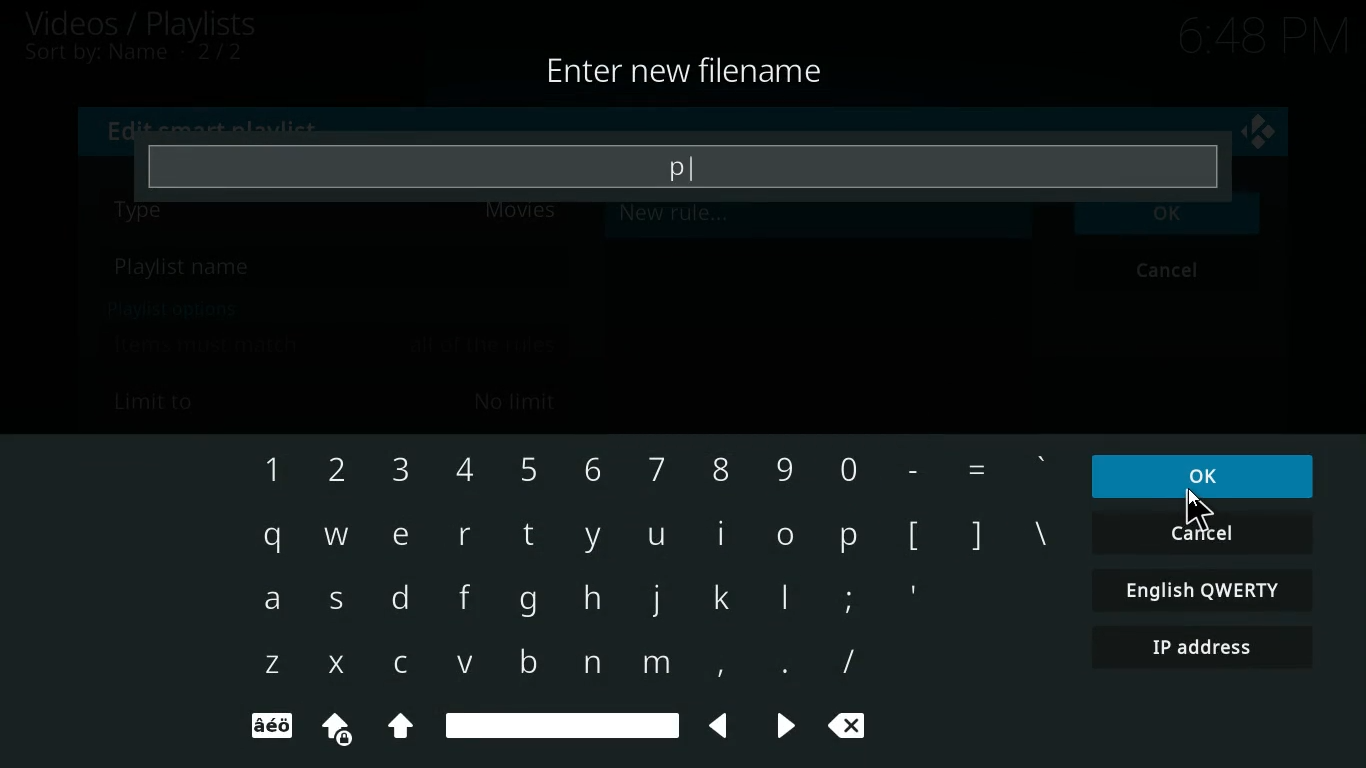 The height and width of the screenshot is (768, 1366). I want to click on time, so click(1257, 37).